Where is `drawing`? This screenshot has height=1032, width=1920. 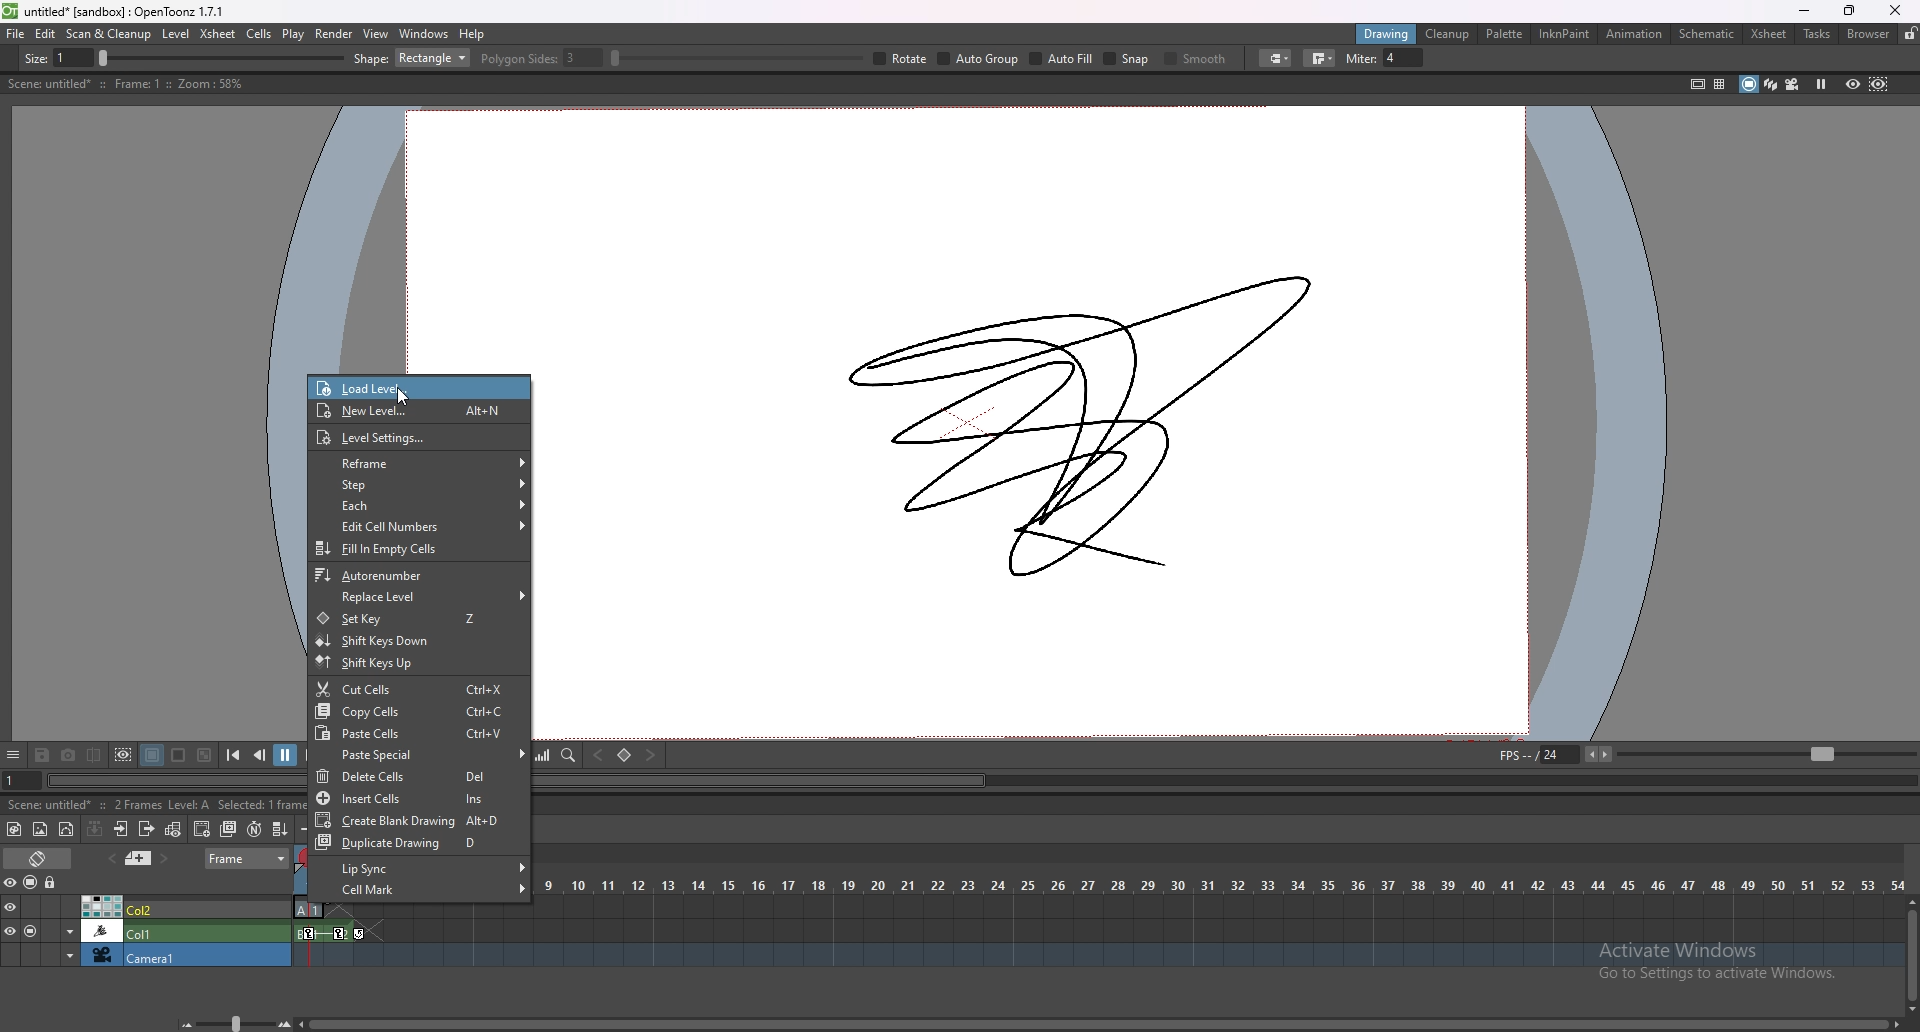
drawing is located at coordinates (1387, 33).